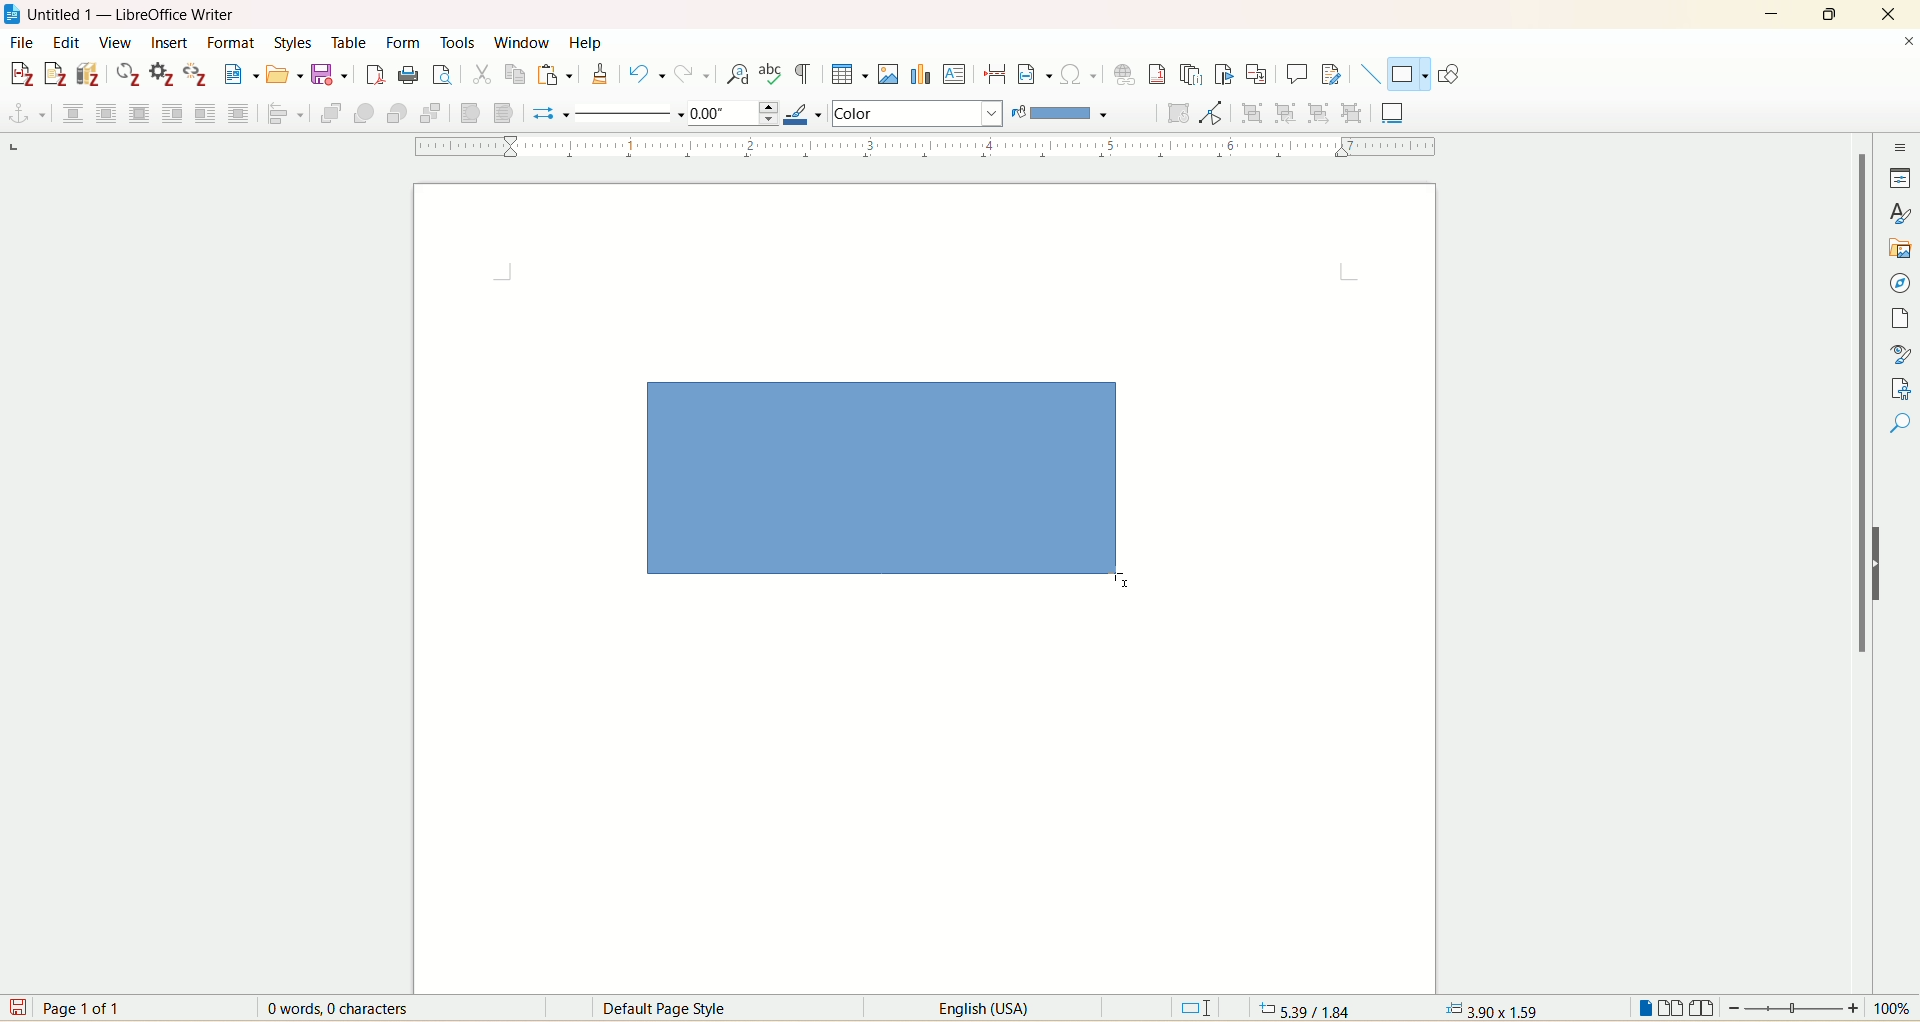 This screenshot has width=1920, height=1022. What do you see at coordinates (373, 76) in the screenshot?
I see `export as pdf` at bounding box center [373, 76].